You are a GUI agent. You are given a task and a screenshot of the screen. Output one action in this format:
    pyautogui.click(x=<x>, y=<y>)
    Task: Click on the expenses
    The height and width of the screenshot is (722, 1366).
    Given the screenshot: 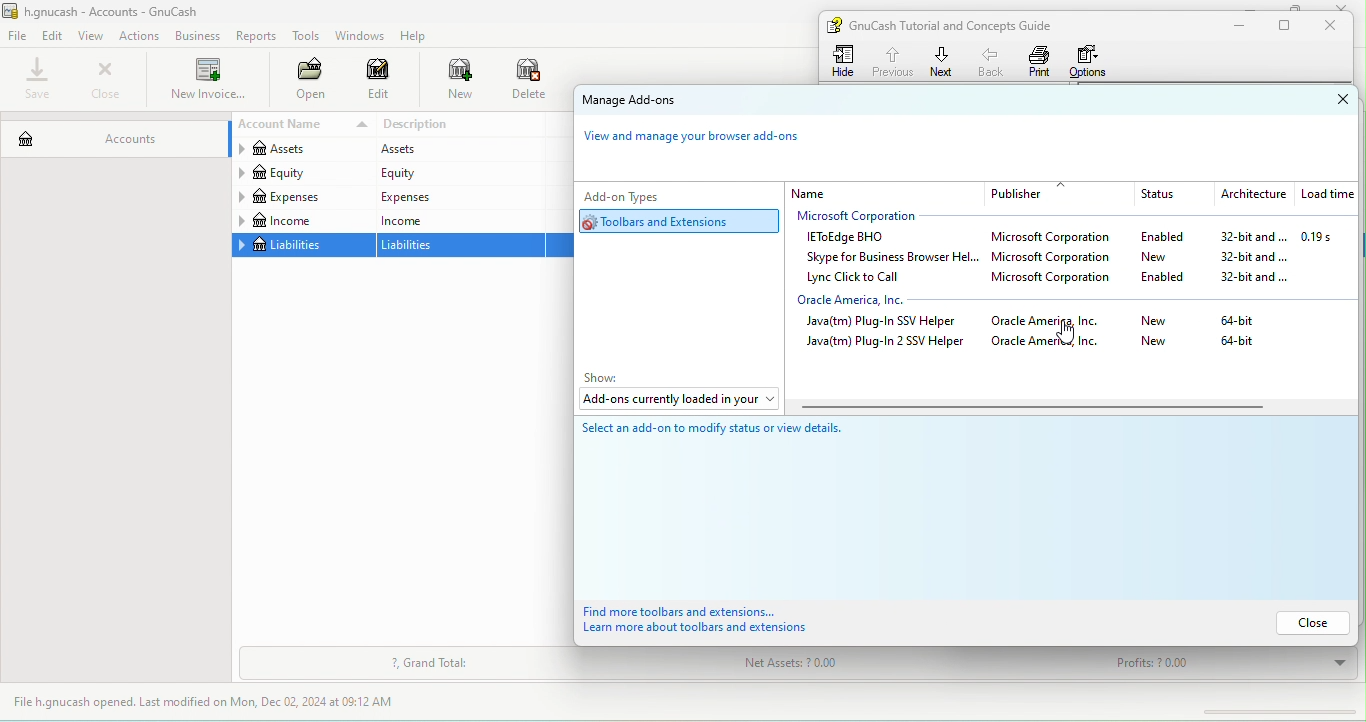 What is the action you would take?
    pyautogui.click(x=302, y=197)
    